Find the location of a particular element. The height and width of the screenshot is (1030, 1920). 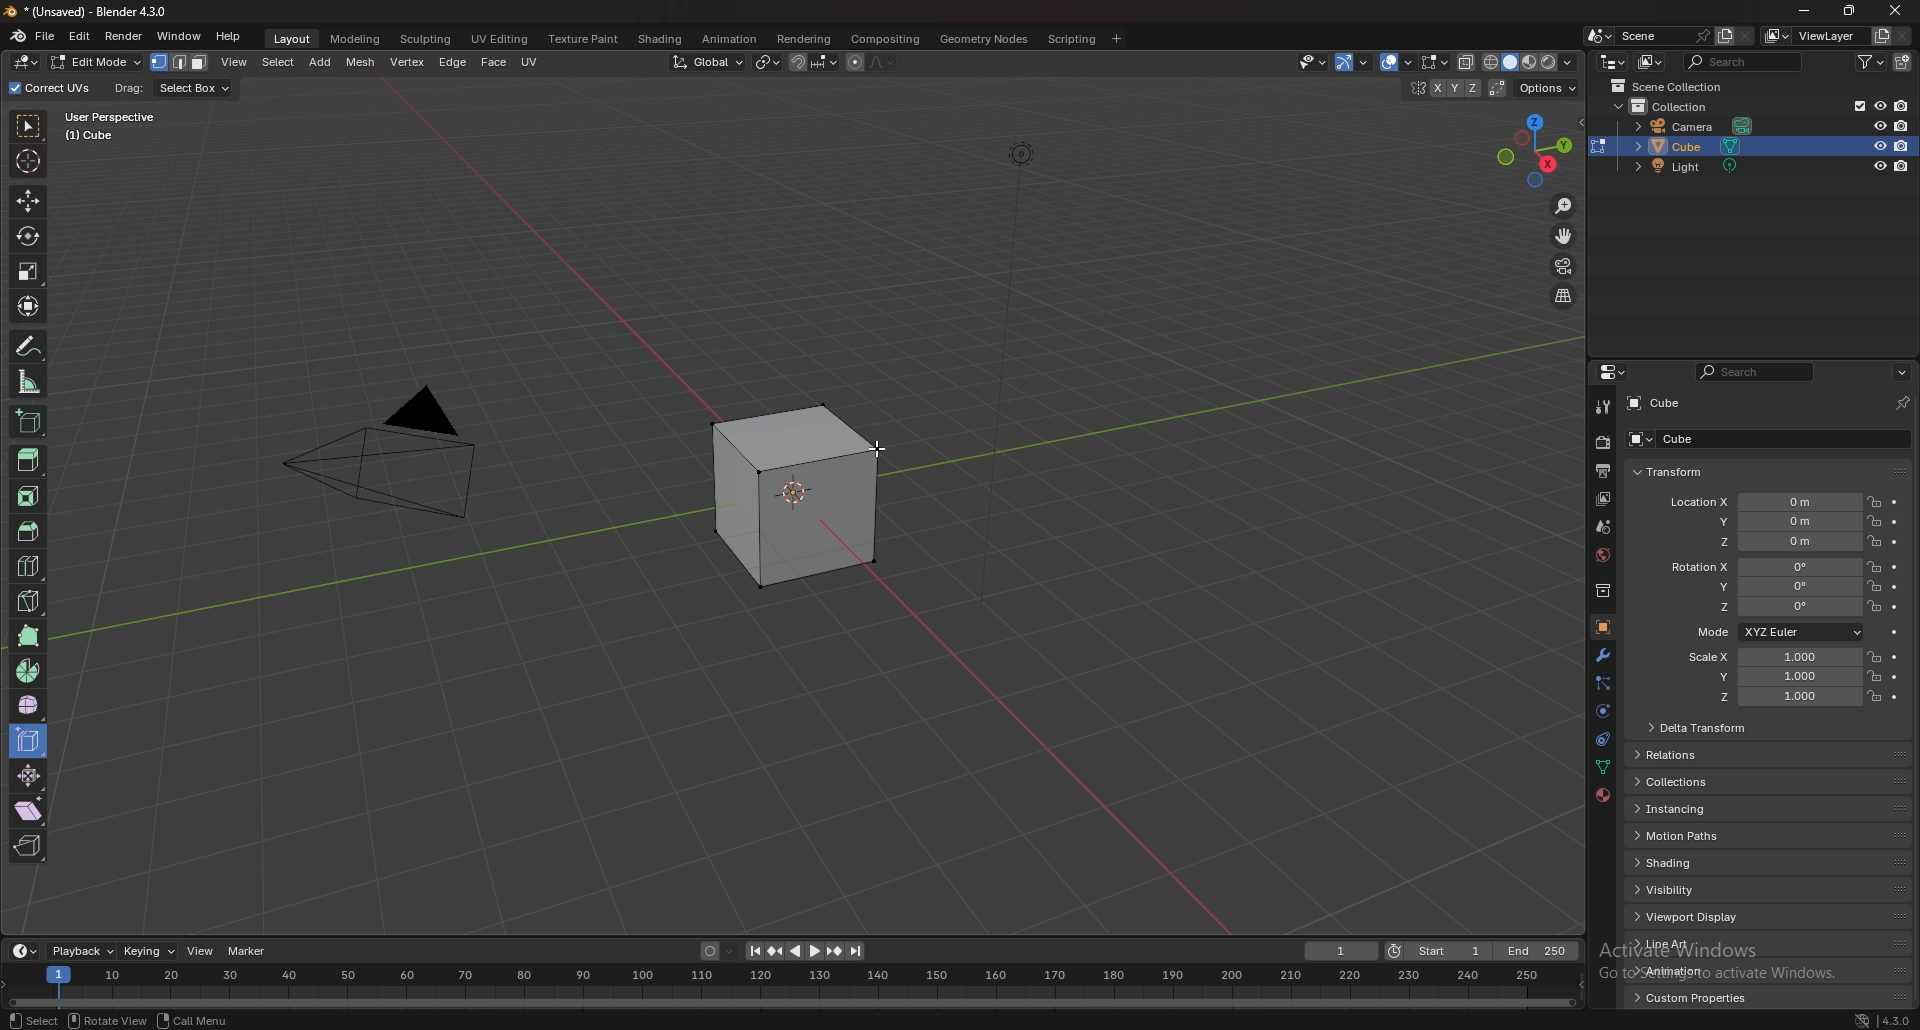

material is located at coordinates (1605, 793).